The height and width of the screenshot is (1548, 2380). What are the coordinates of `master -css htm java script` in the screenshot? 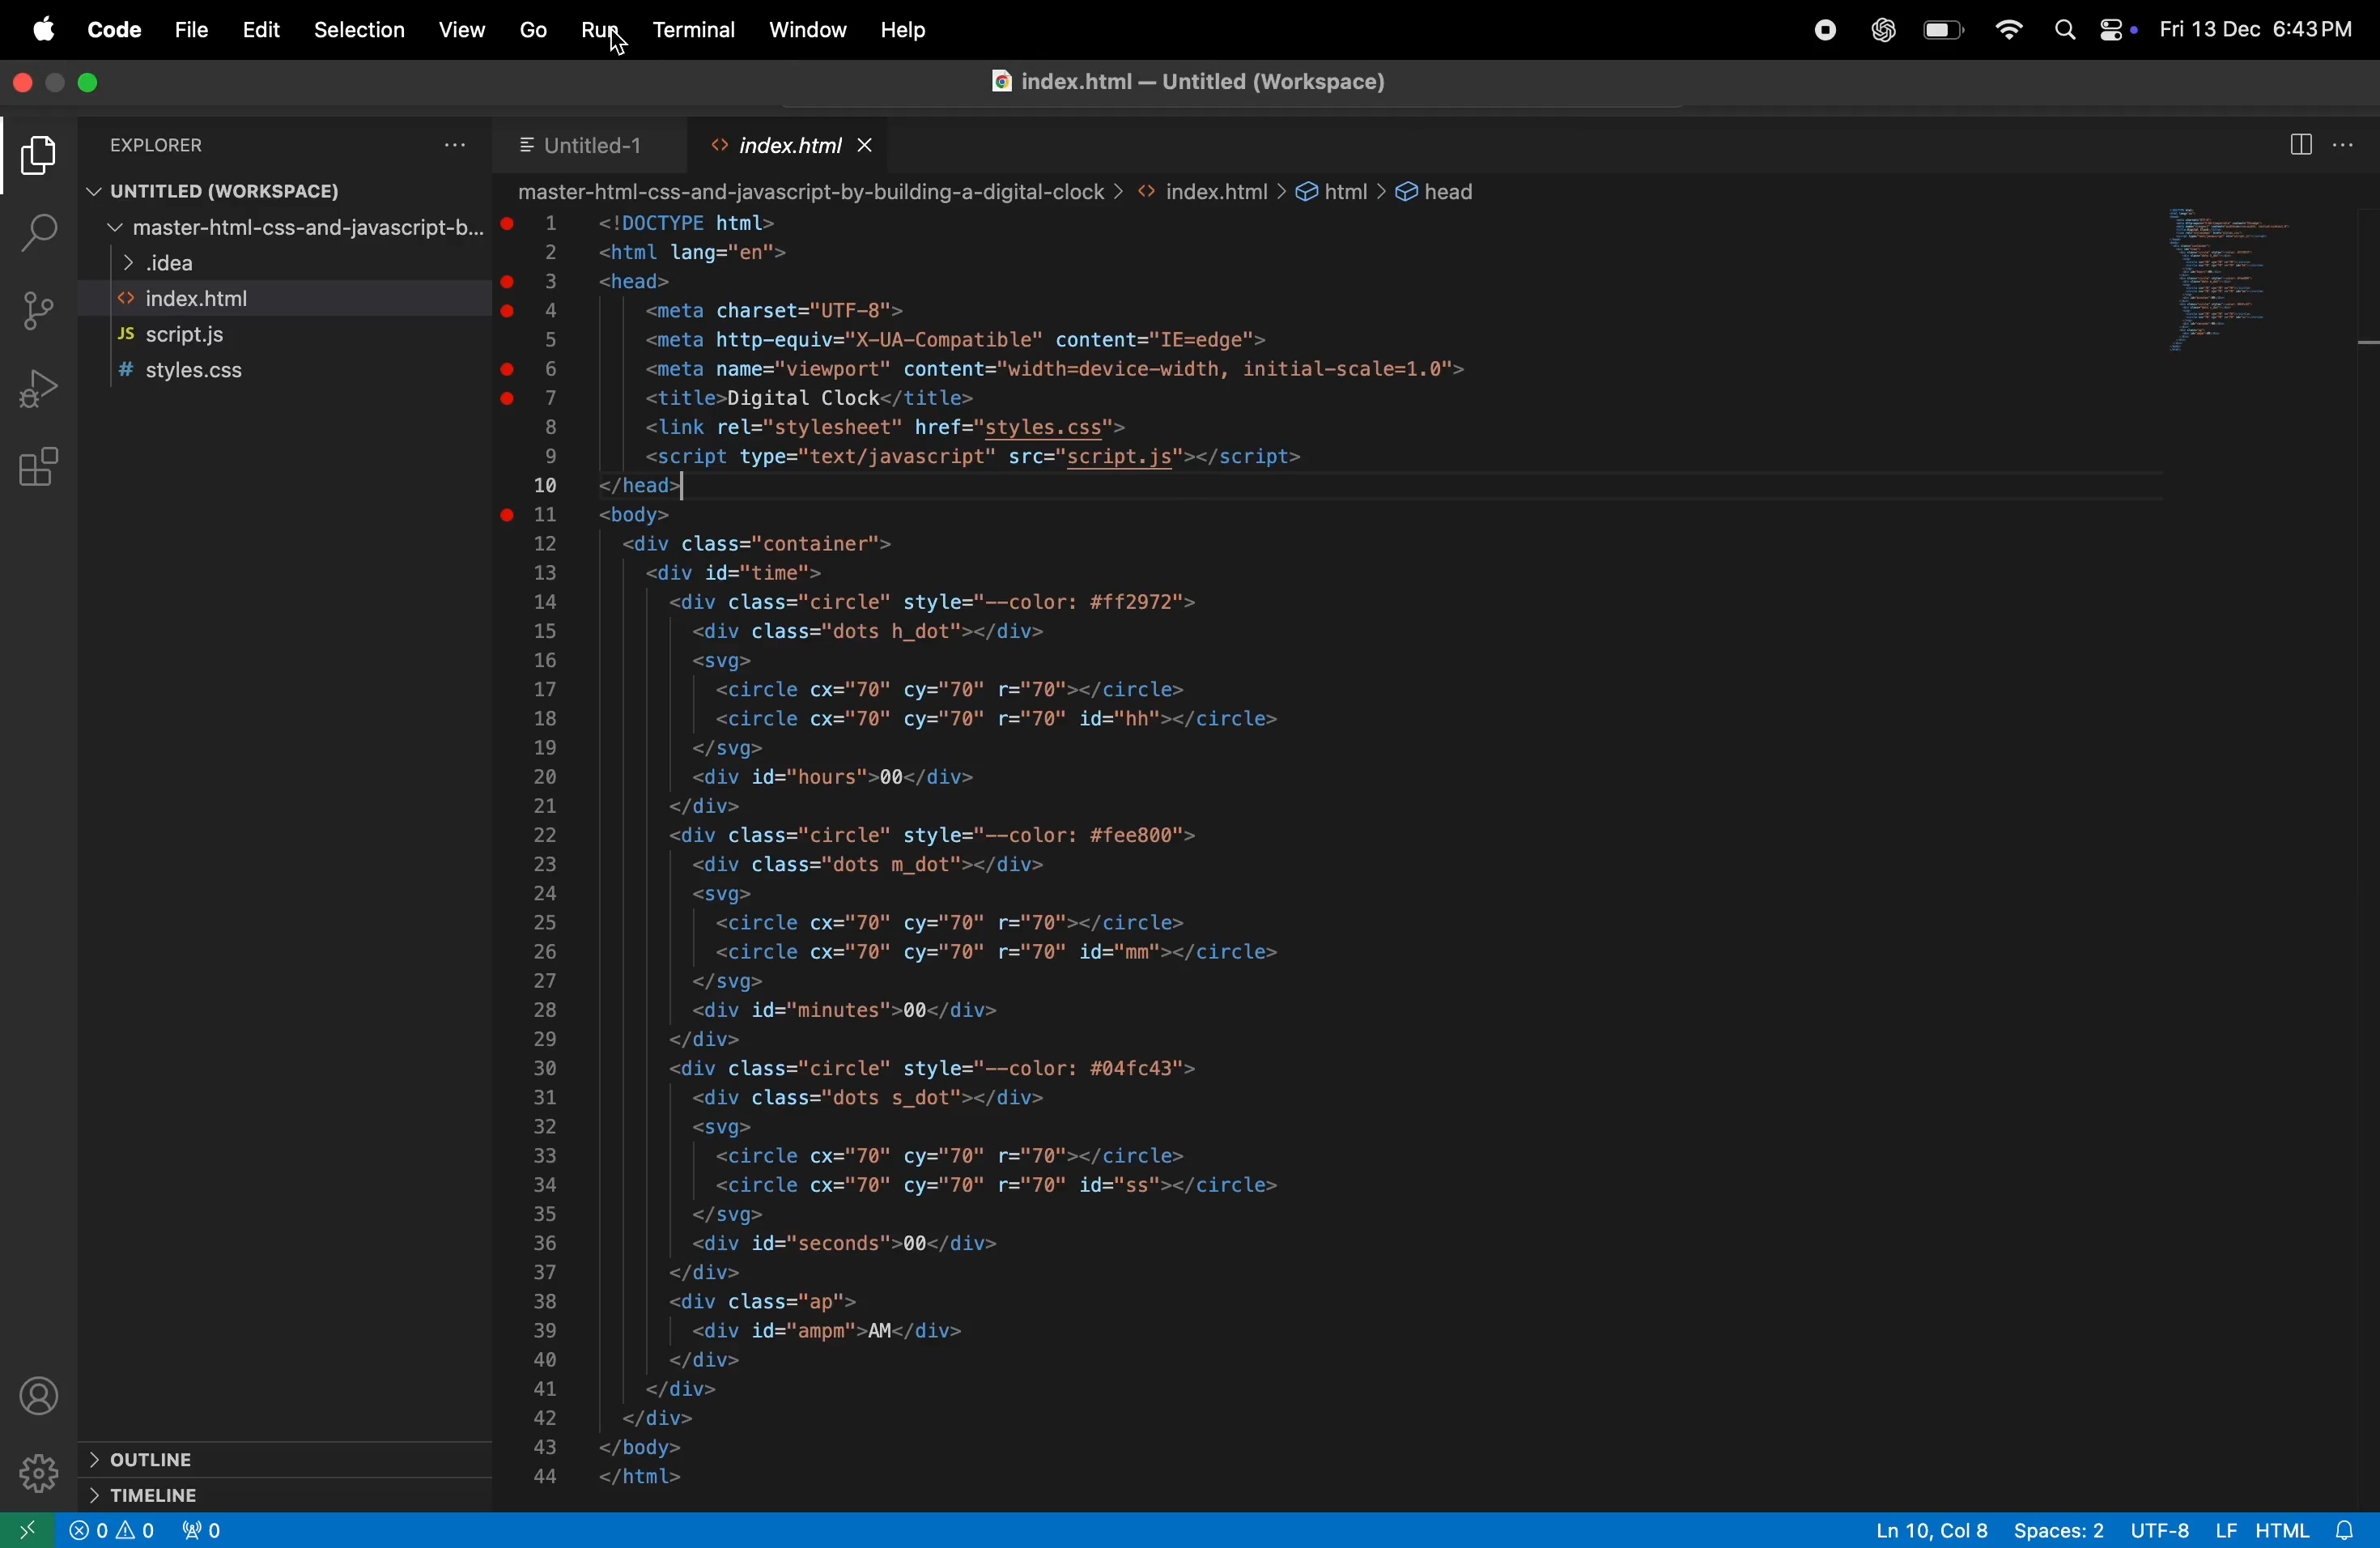 It's located at (283, 230).